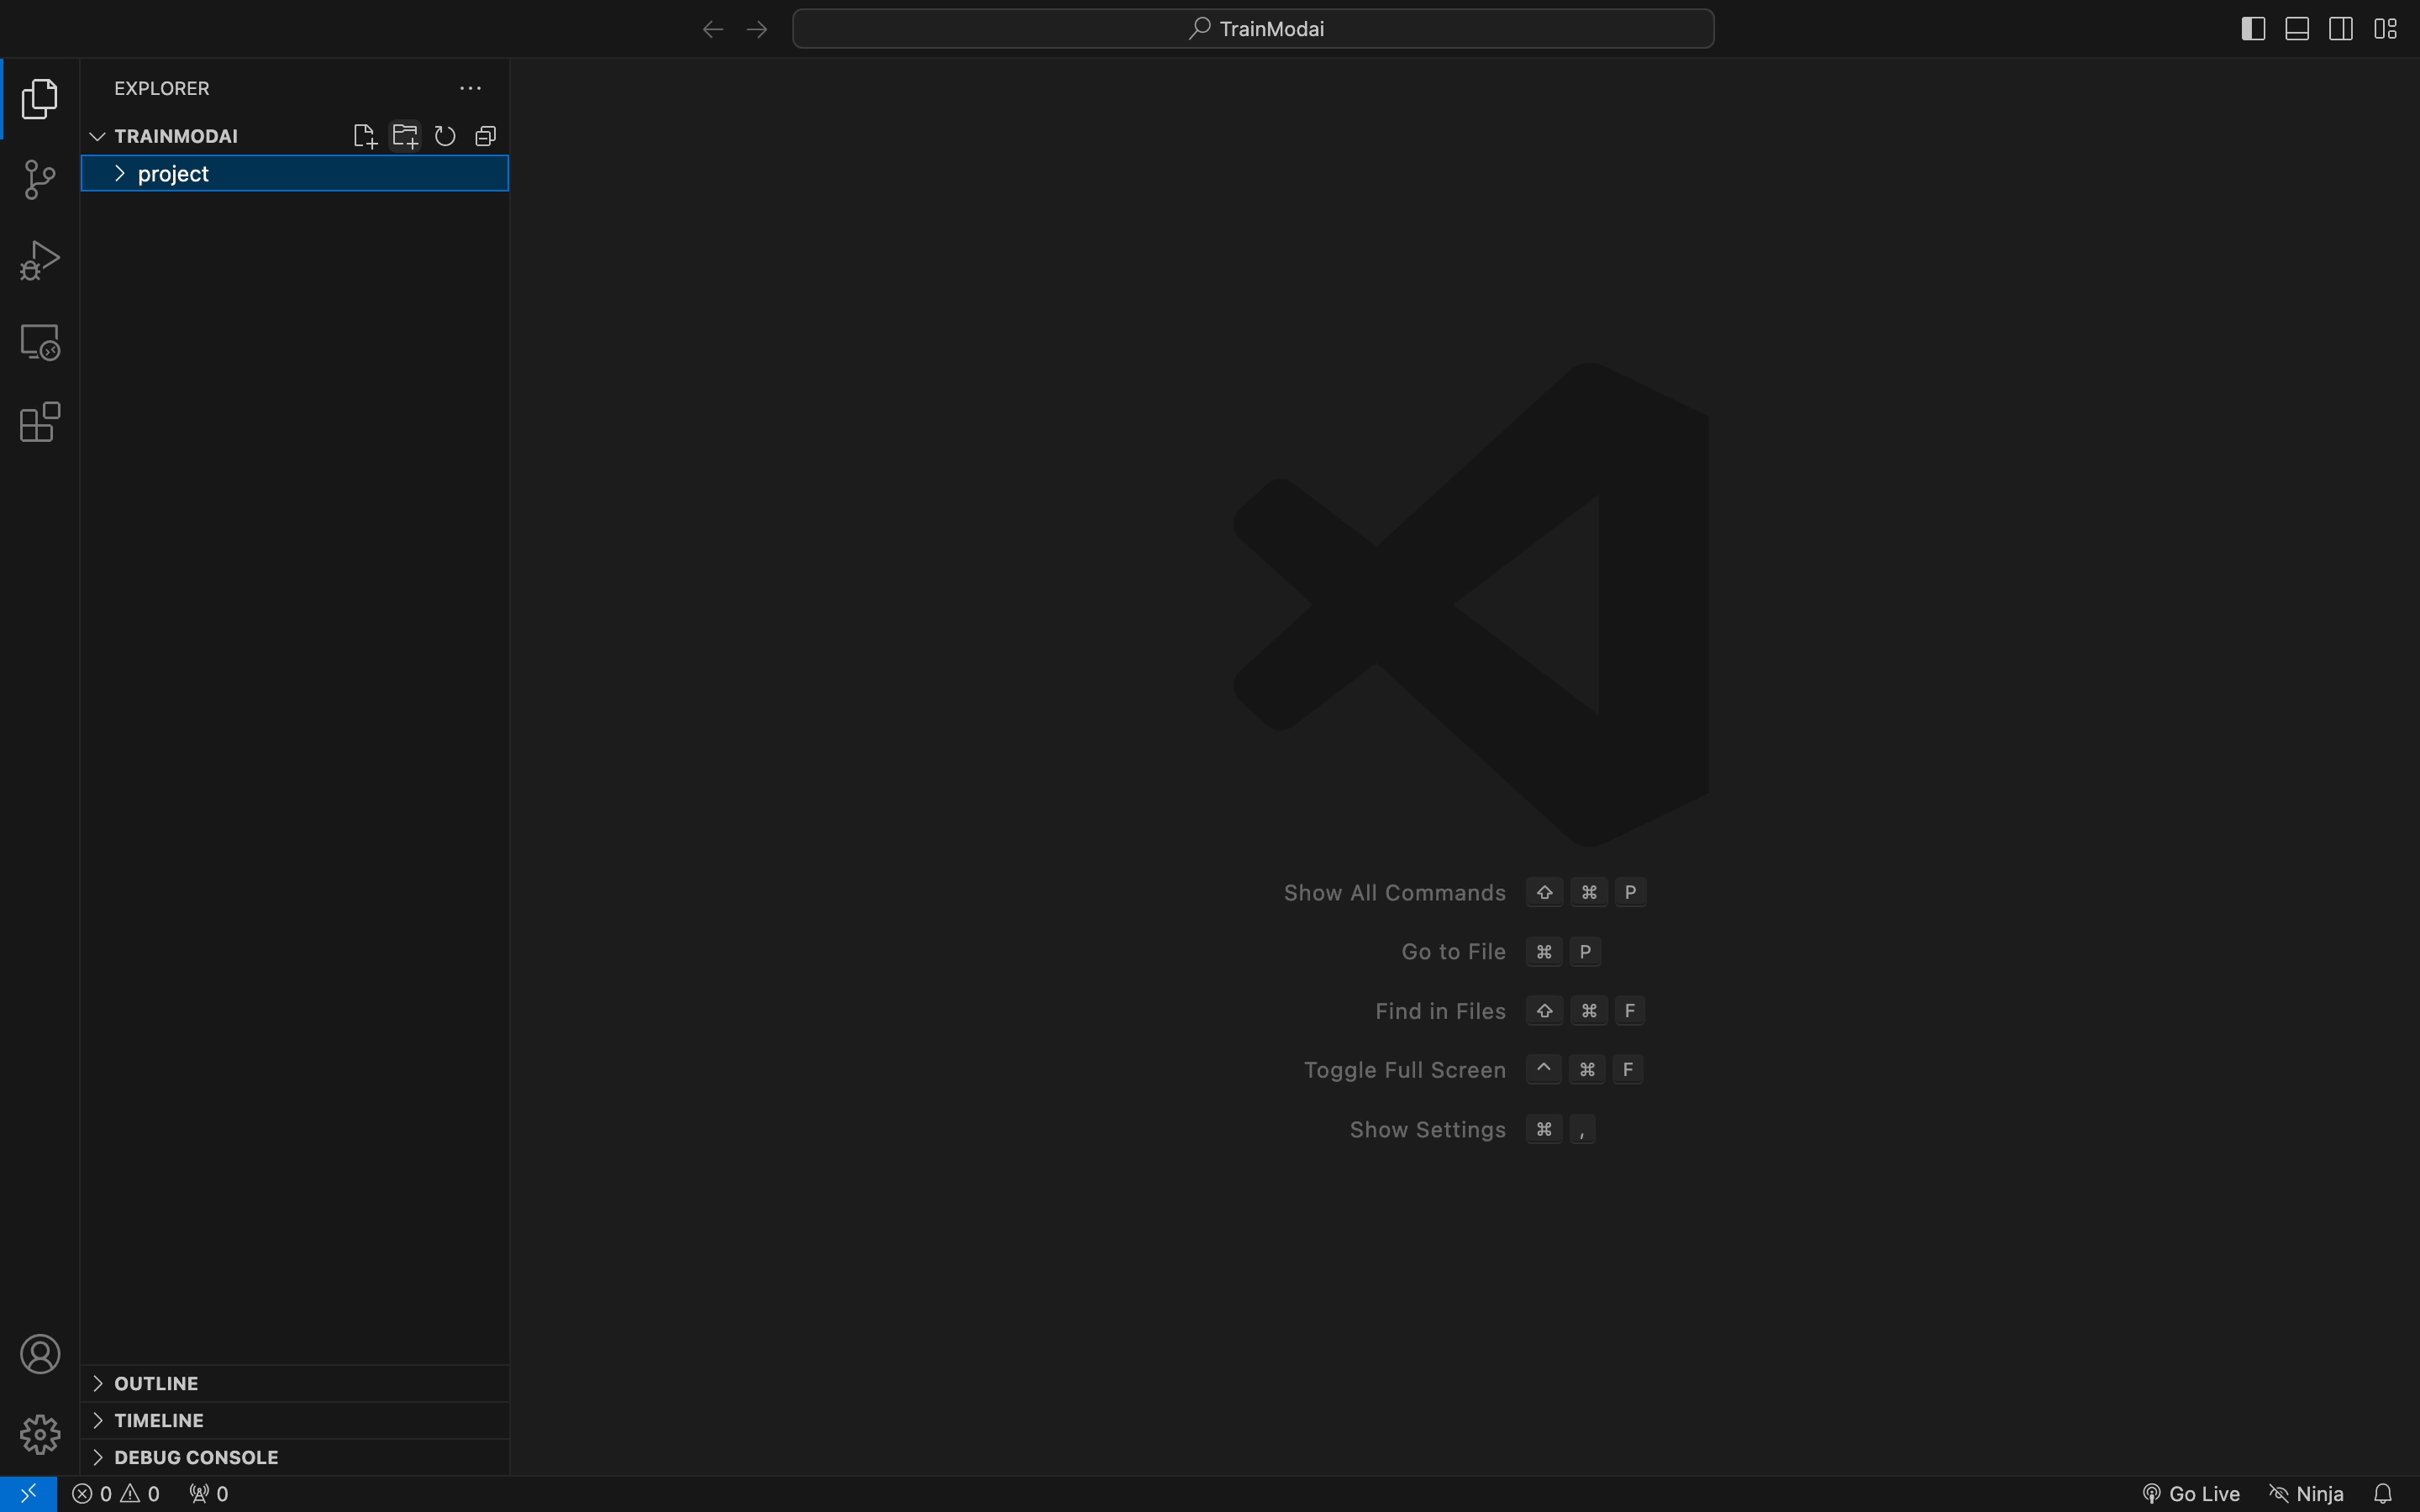 This screenshot has height=1512, width=2420. Describe the element at coordinates (40, 179) in the screenshot. I see `git tool` at that location.